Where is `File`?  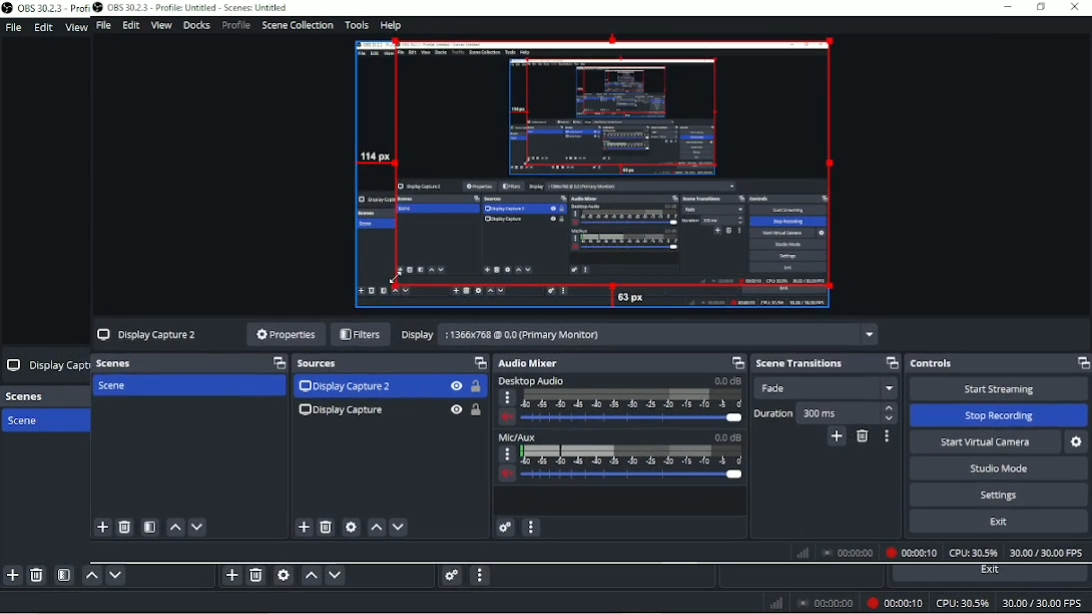 File is located at coordinates (16, 27).